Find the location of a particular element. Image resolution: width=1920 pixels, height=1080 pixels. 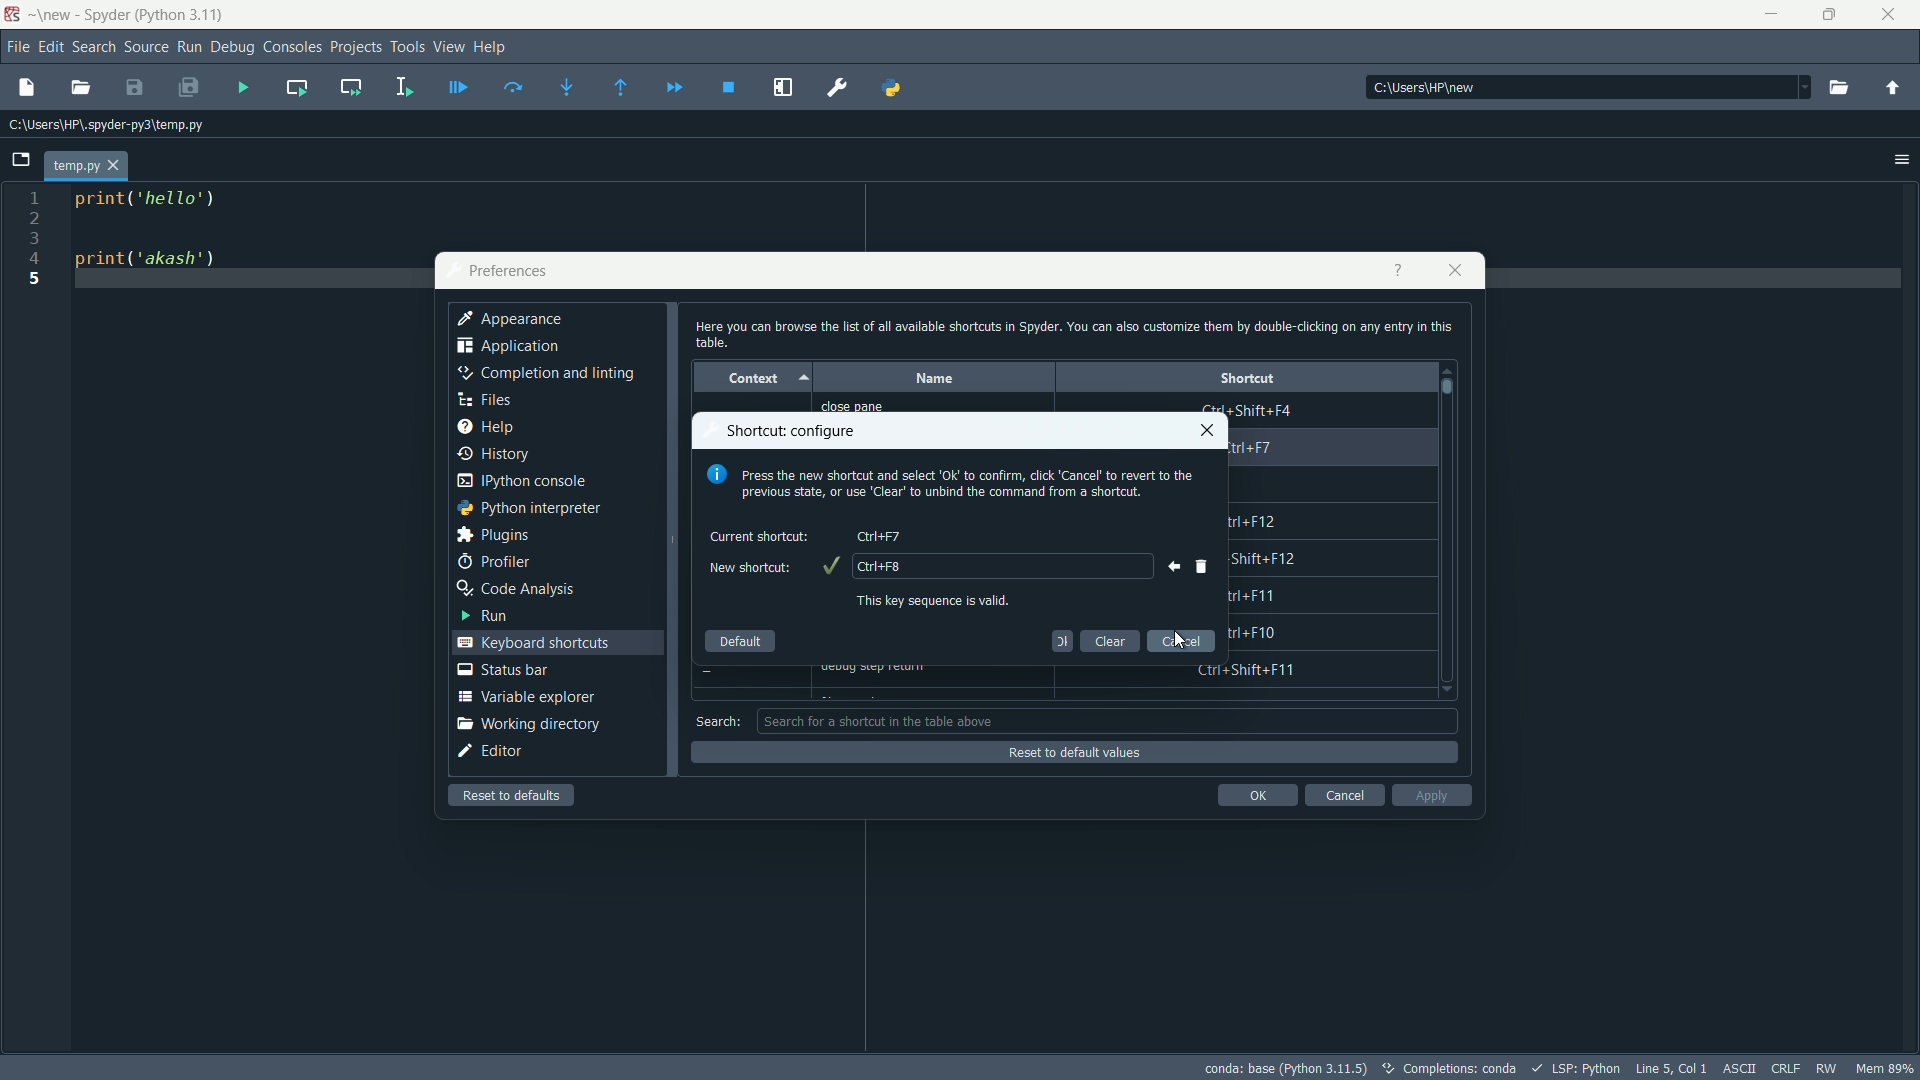

reset to default values is located at coordinates (1071, 753).